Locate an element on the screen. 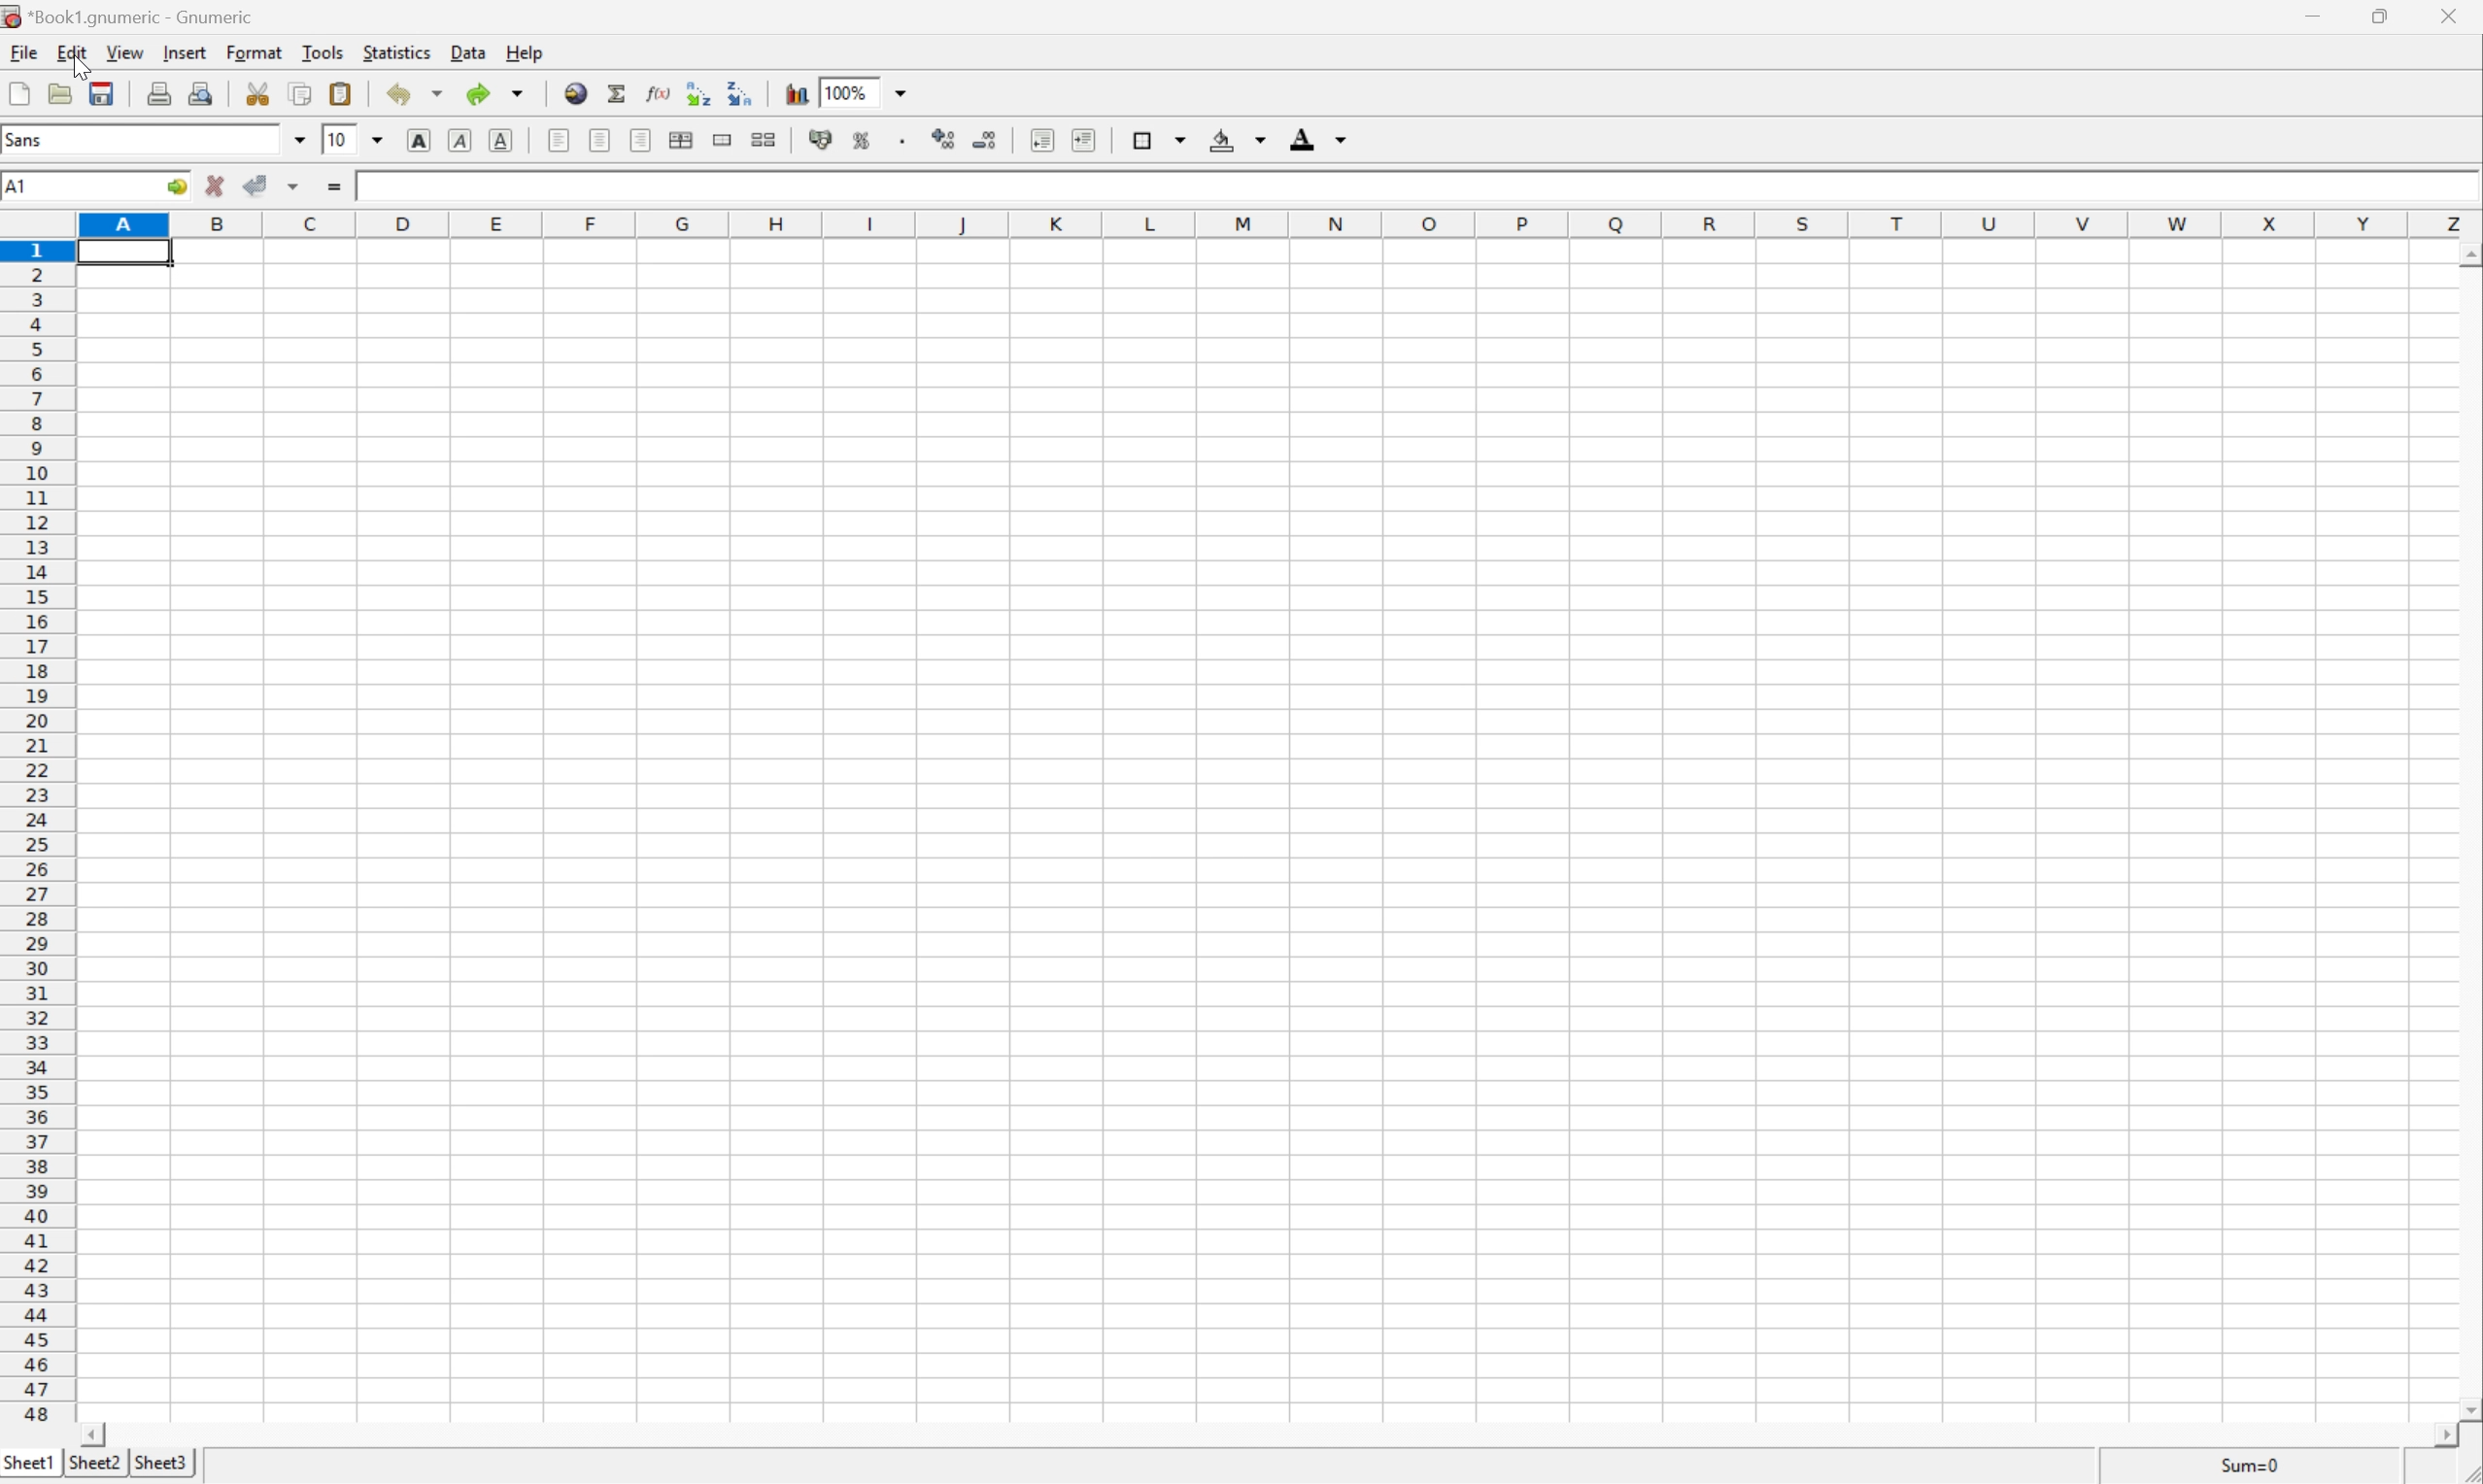  decrease indent is located at coordinates (1038, 141).